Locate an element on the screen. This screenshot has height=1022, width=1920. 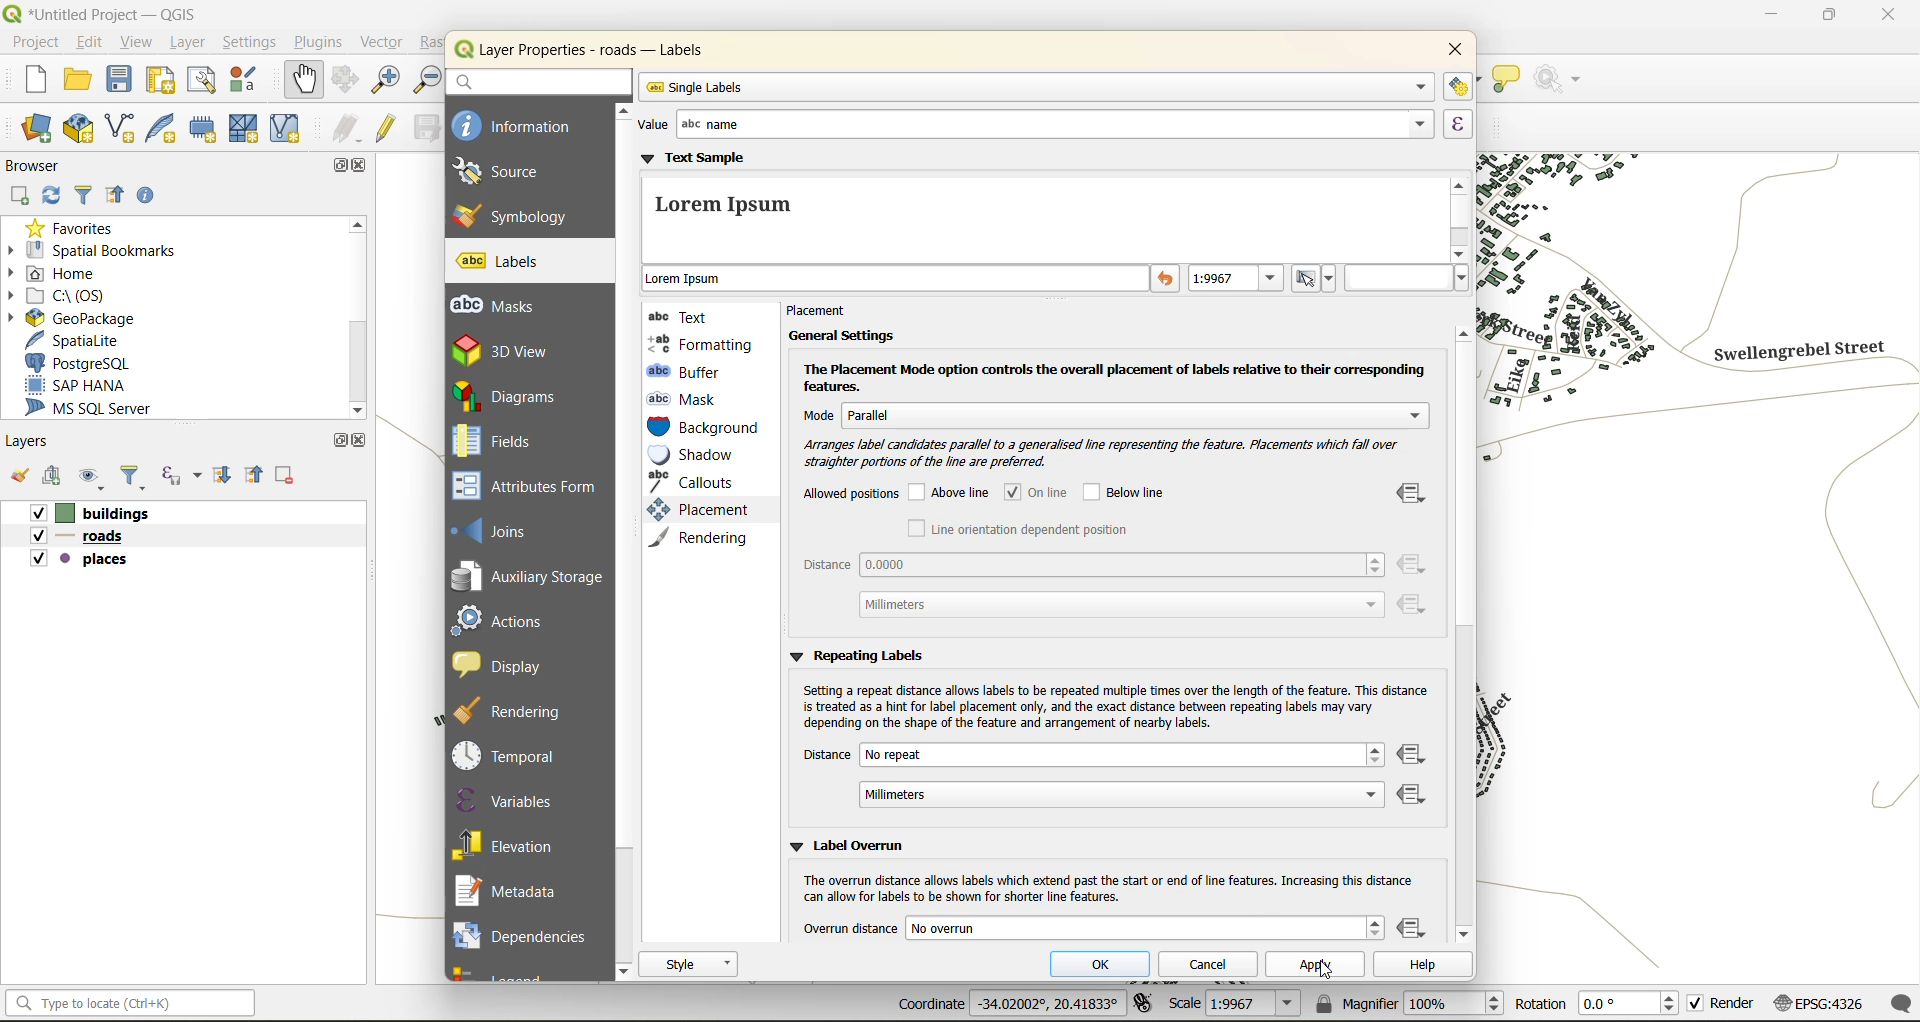
joins is located at coordinates (502, 529).